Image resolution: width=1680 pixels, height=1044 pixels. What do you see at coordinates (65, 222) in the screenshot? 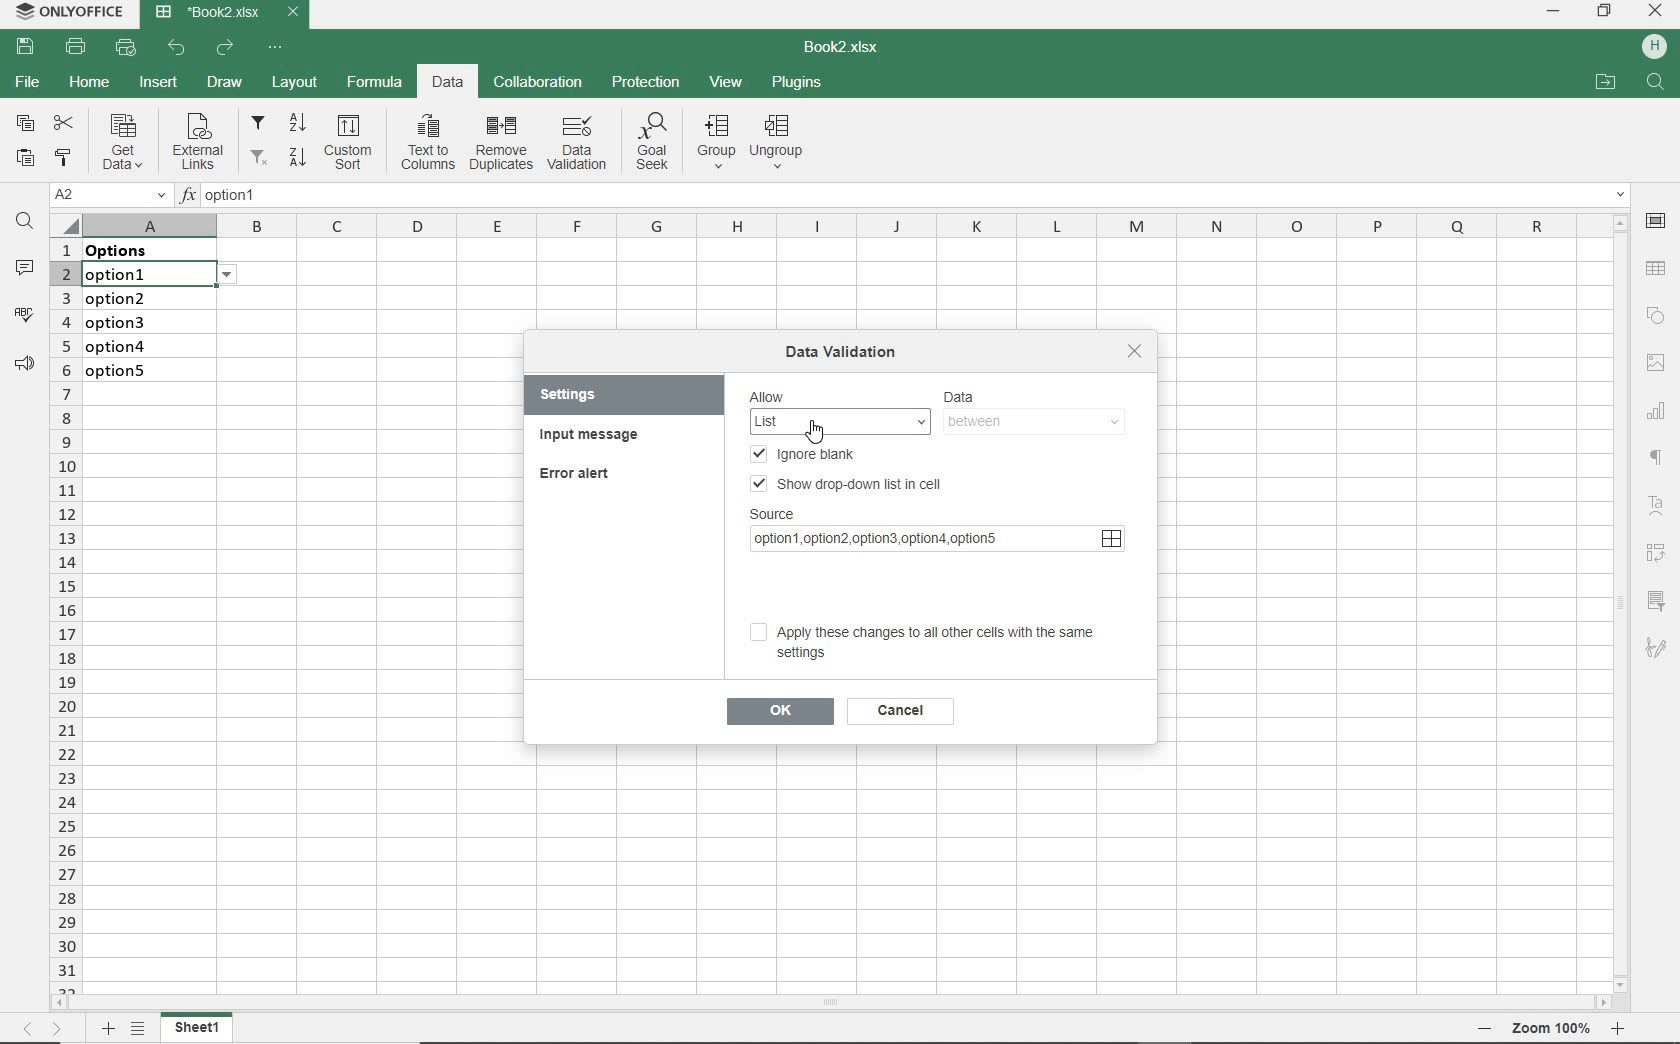
I see `Select all` at bounding box center [65, 222].